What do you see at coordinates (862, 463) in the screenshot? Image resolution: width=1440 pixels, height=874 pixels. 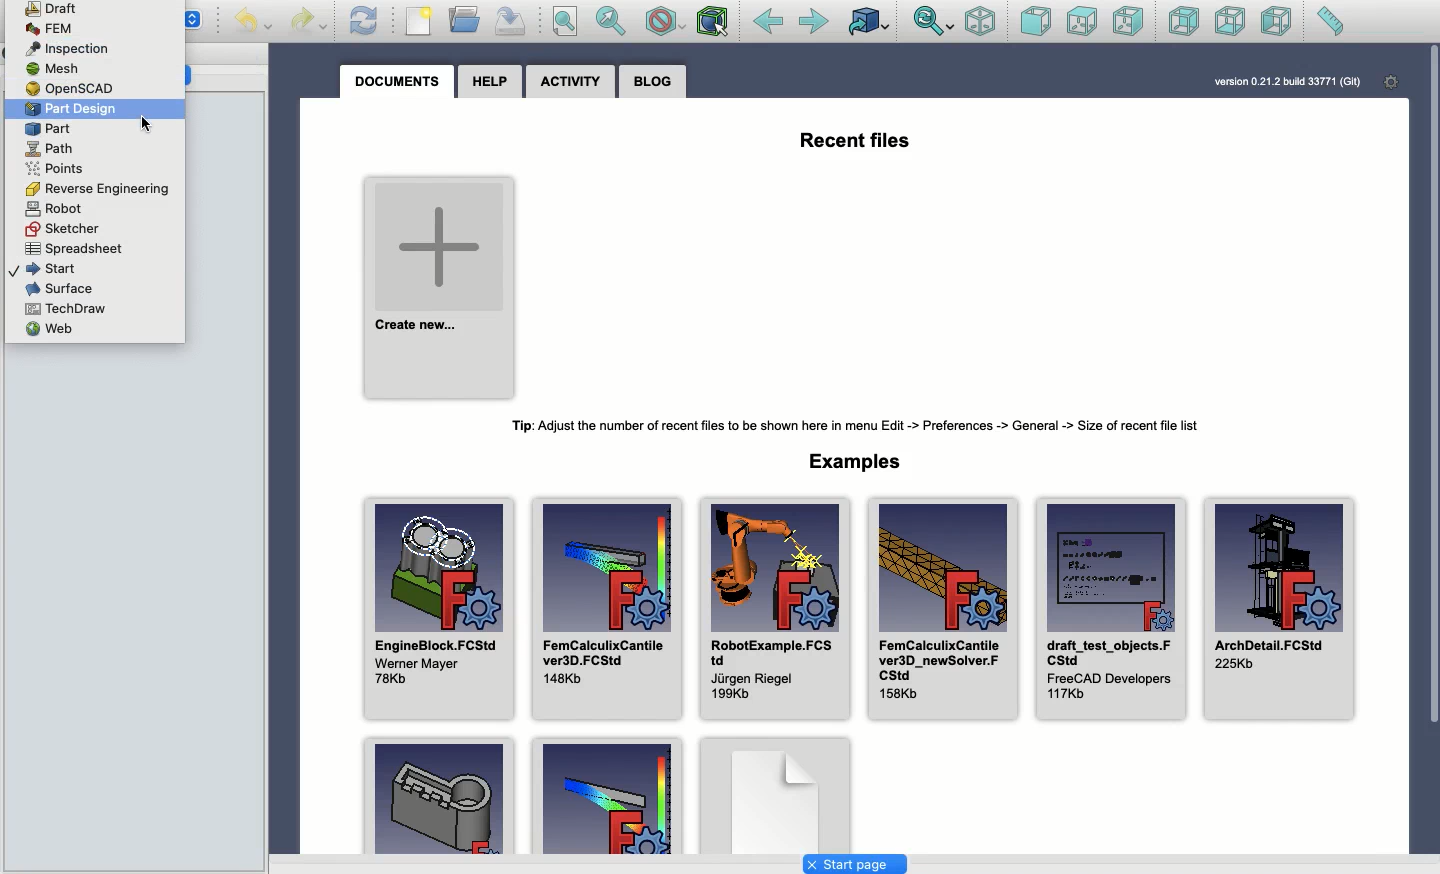 I see `Examples` at bounding box center [862, 463].